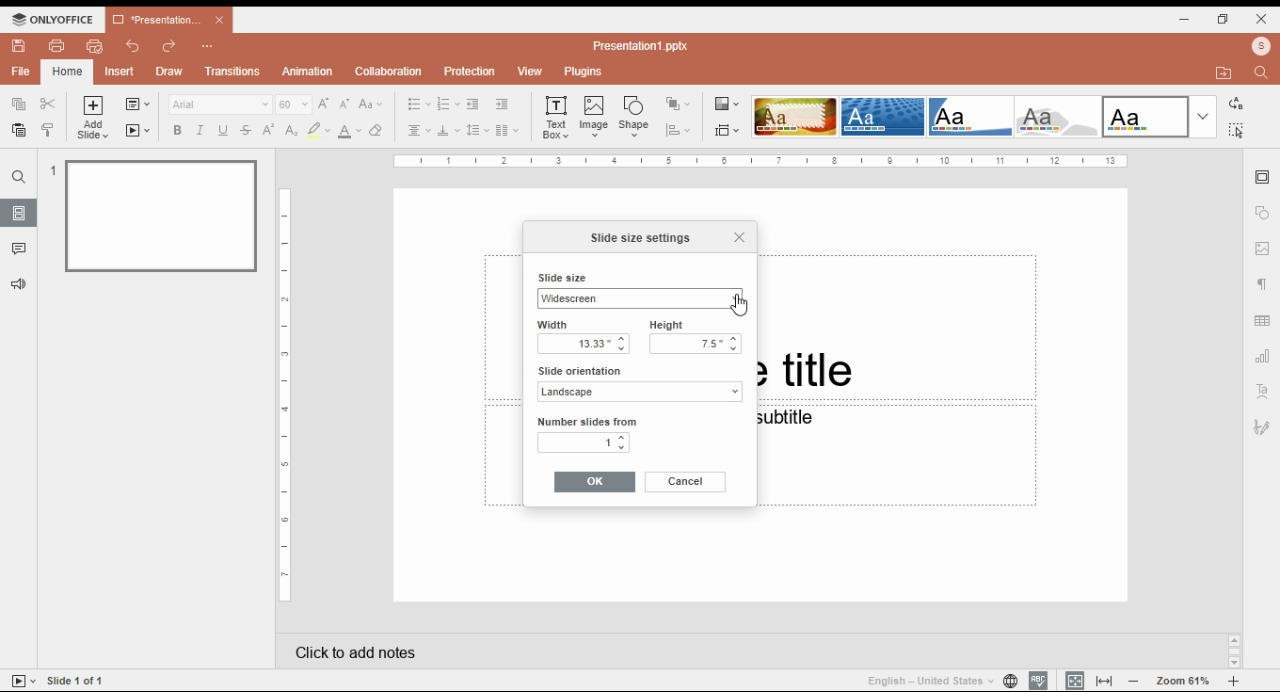 The width and height of the screenshot is (1280, 692). Describe the element at coordinates (53, 19) in the screenshot. I see `ONLYOFFICE` at that location.